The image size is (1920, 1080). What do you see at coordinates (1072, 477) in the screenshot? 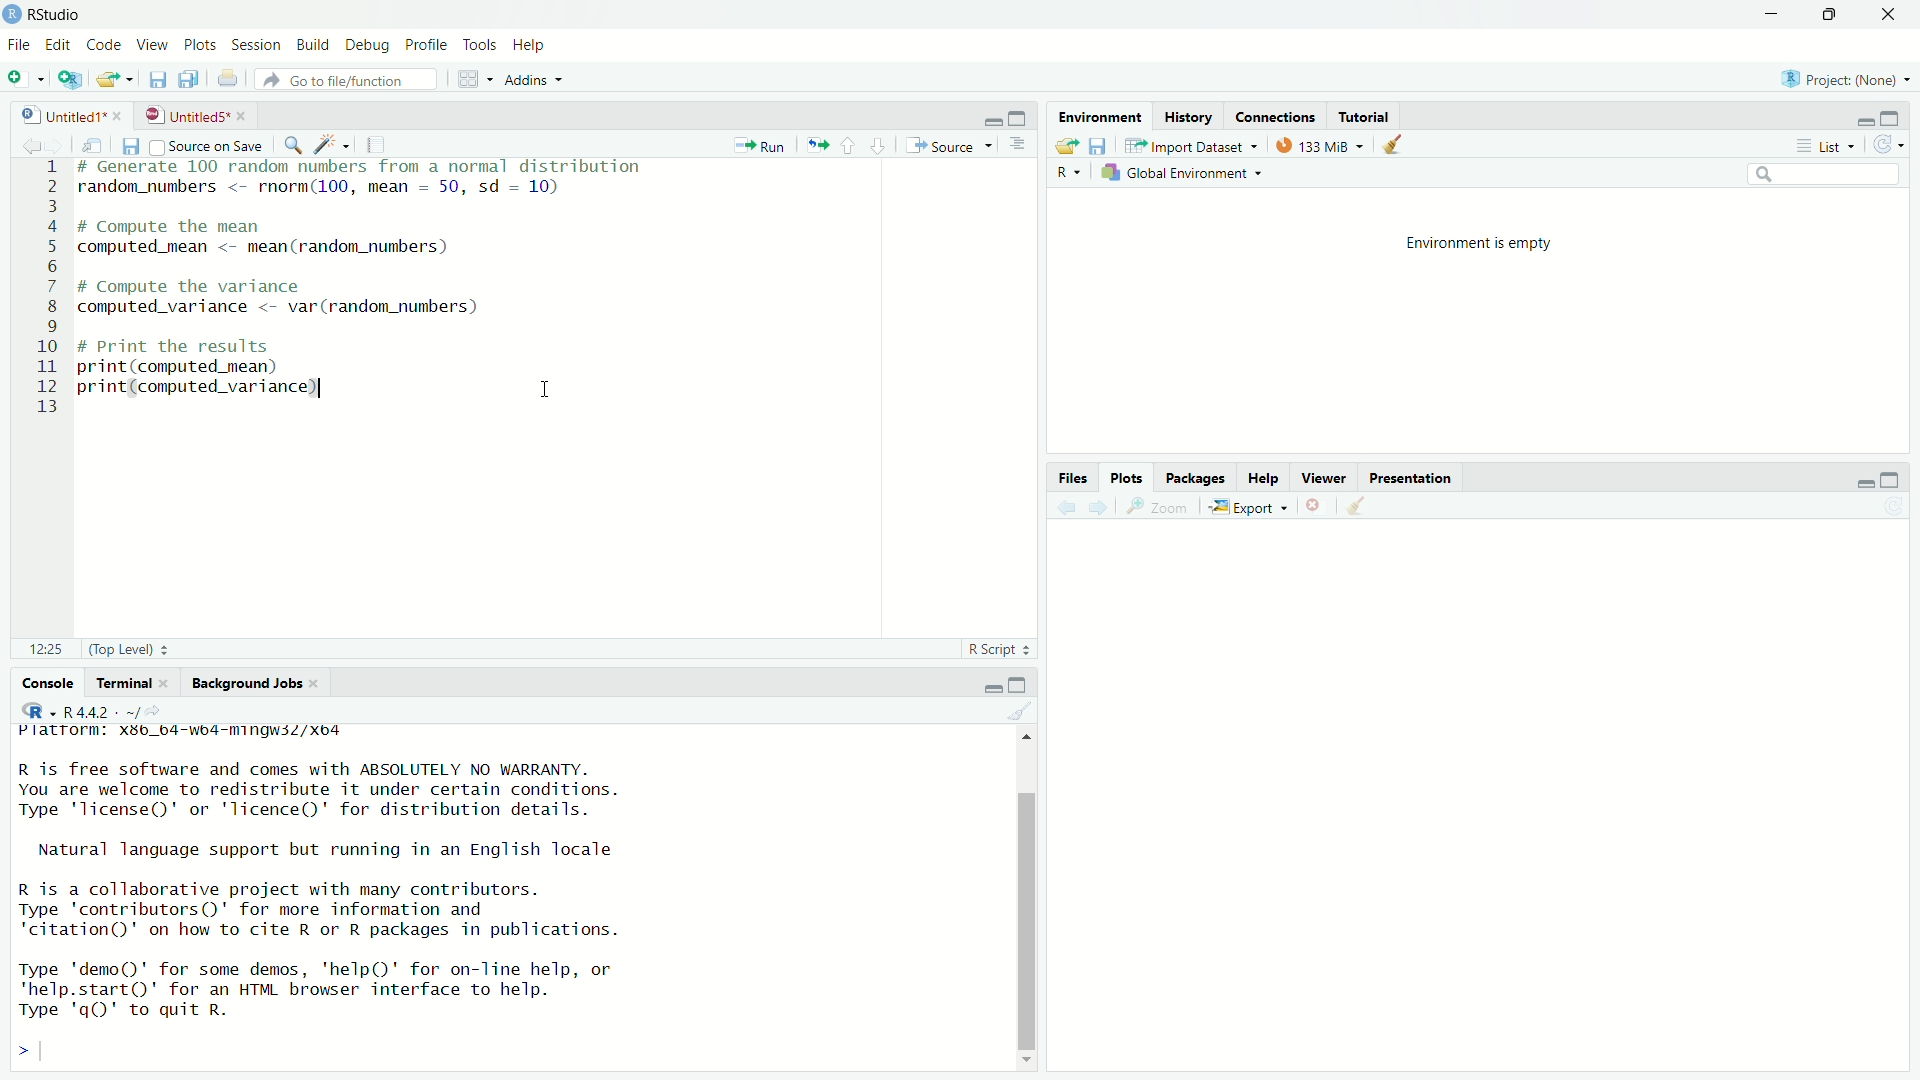
I see `files` at bounding box center [1072, 477].